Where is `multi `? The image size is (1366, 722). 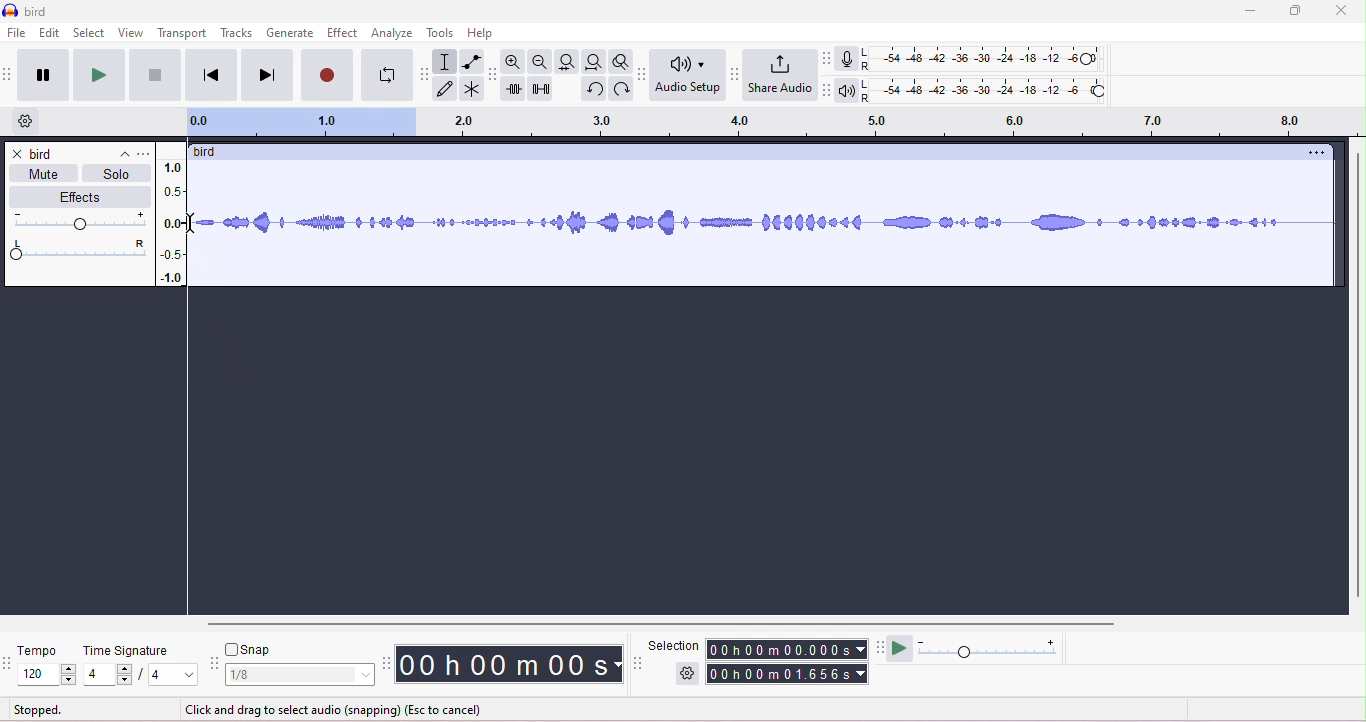
multi  is located at coordinates (470, 89).